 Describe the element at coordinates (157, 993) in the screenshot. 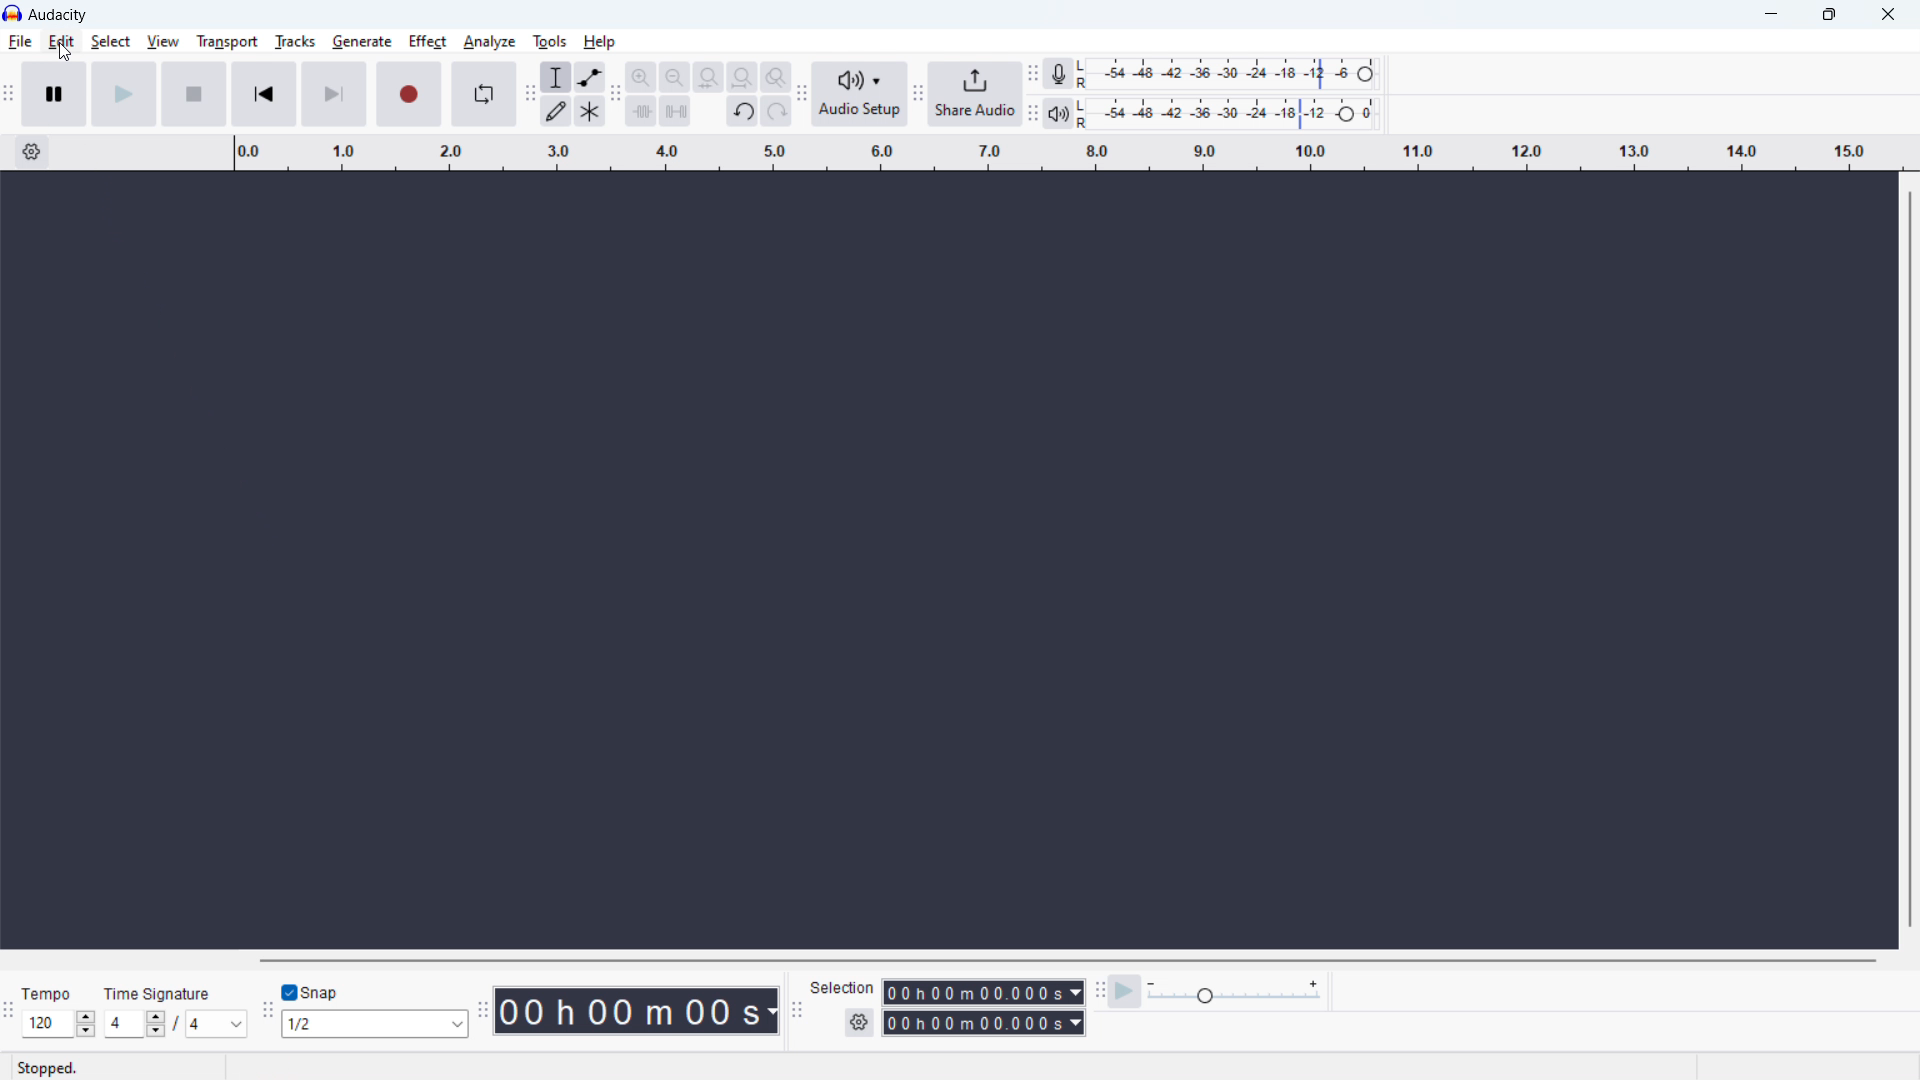

I see `Time Signature - indicates section for time signature of audio` at that location.